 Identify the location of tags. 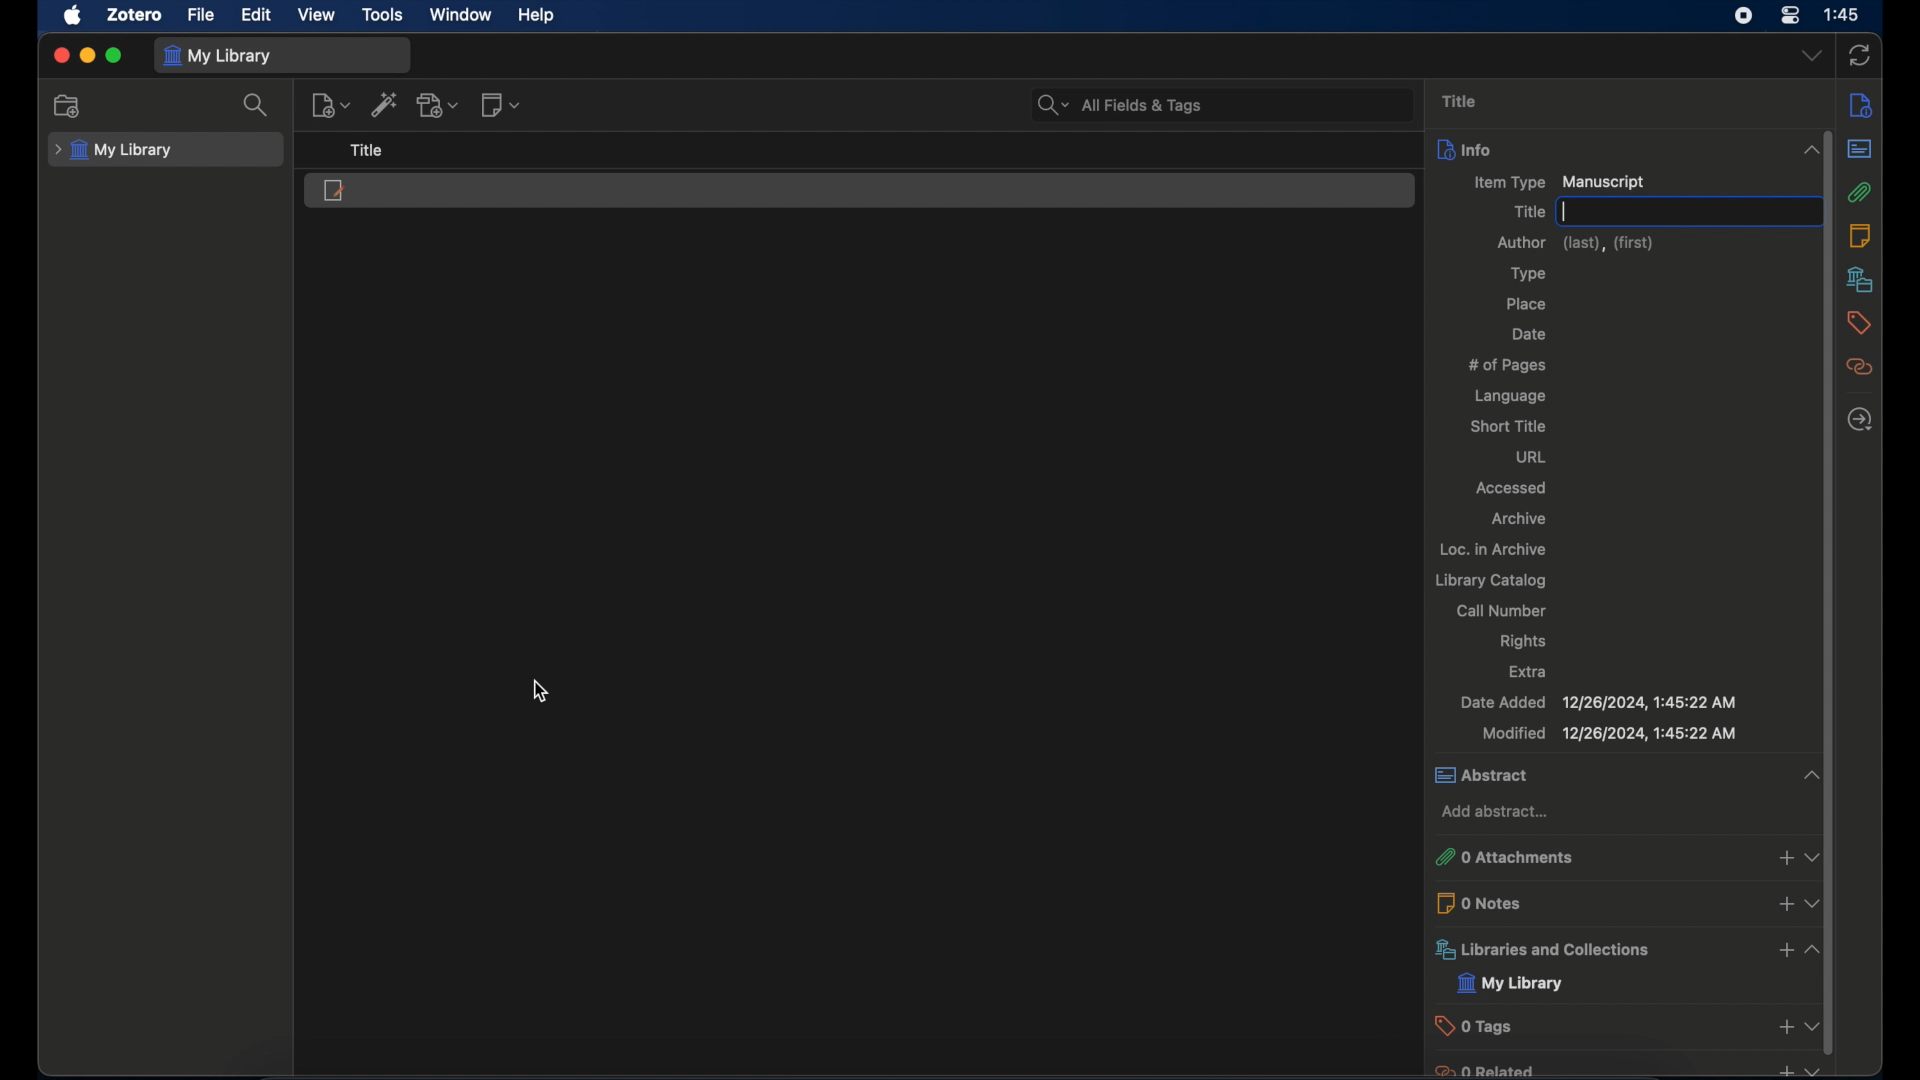
(1859, 323).